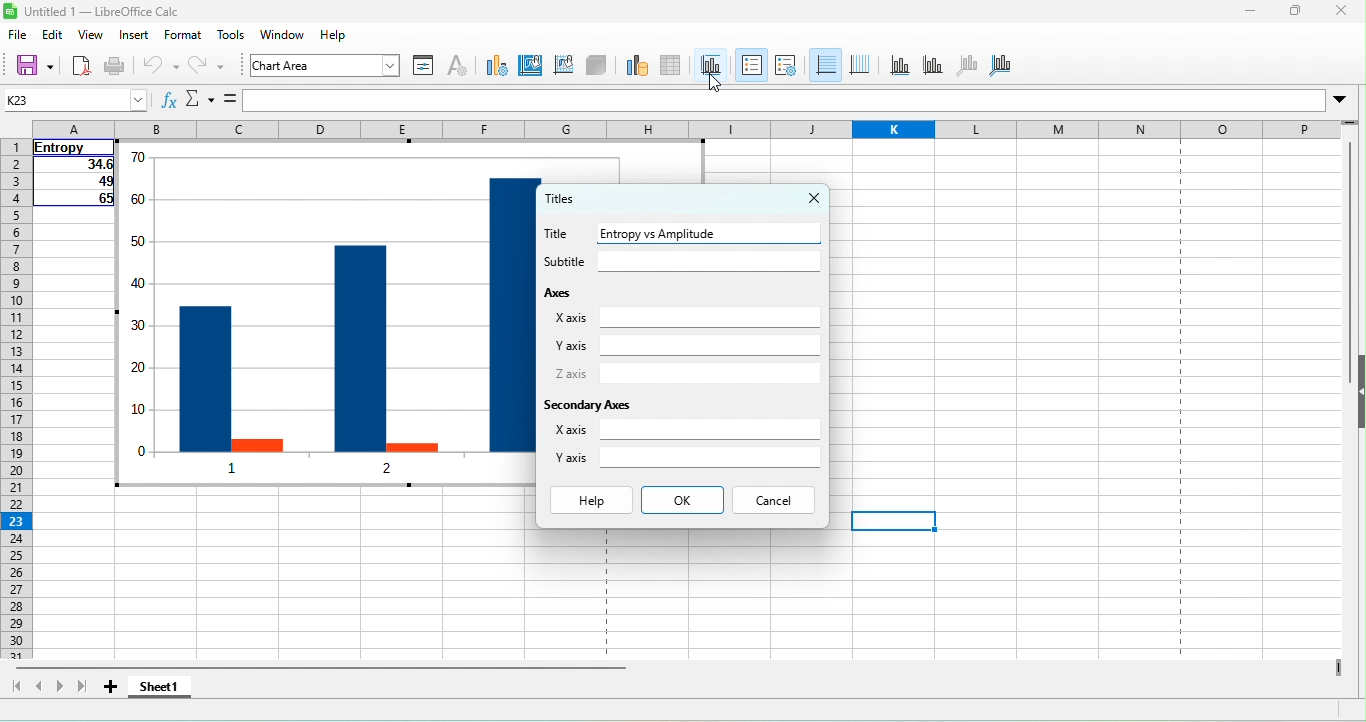 This screenshot has width=1366, height=722. What do you see at coordinates (140, 305) in the screenshot?
I see `y axis values` at bounding box center [140, 305].